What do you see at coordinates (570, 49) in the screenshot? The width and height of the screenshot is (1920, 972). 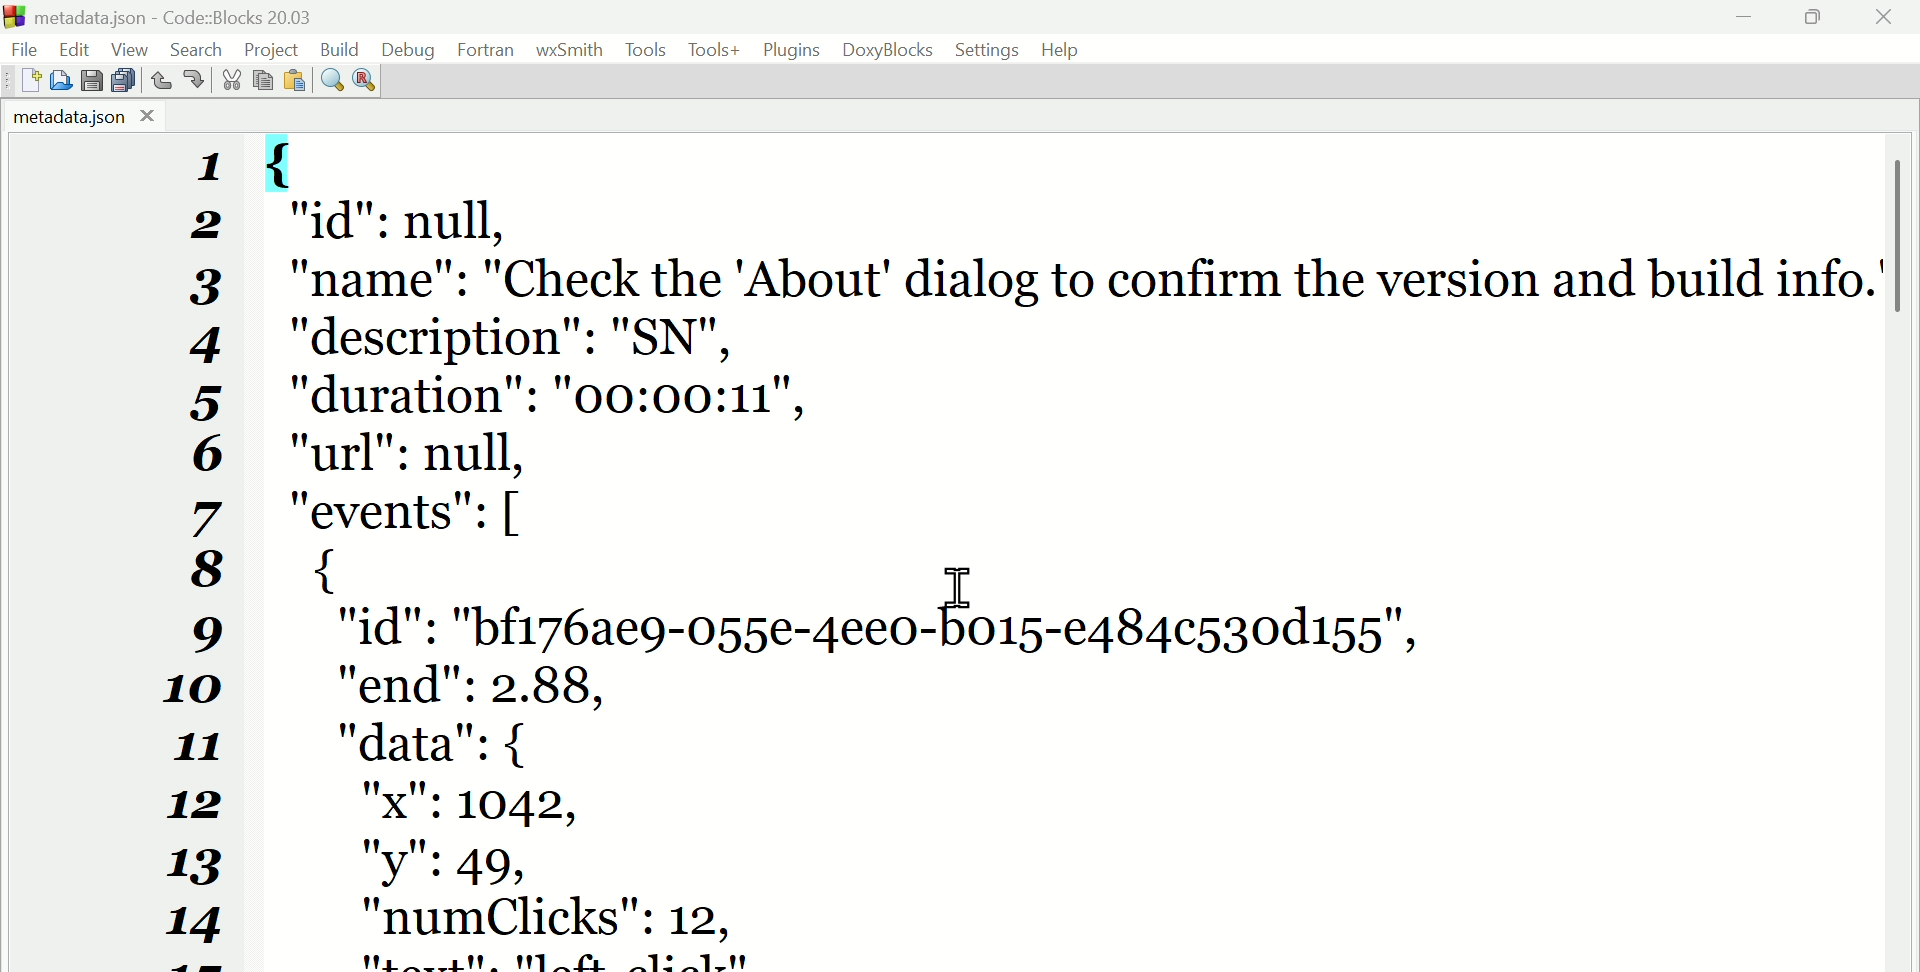 I see `WX Smith` at bounding box center [570, 49].